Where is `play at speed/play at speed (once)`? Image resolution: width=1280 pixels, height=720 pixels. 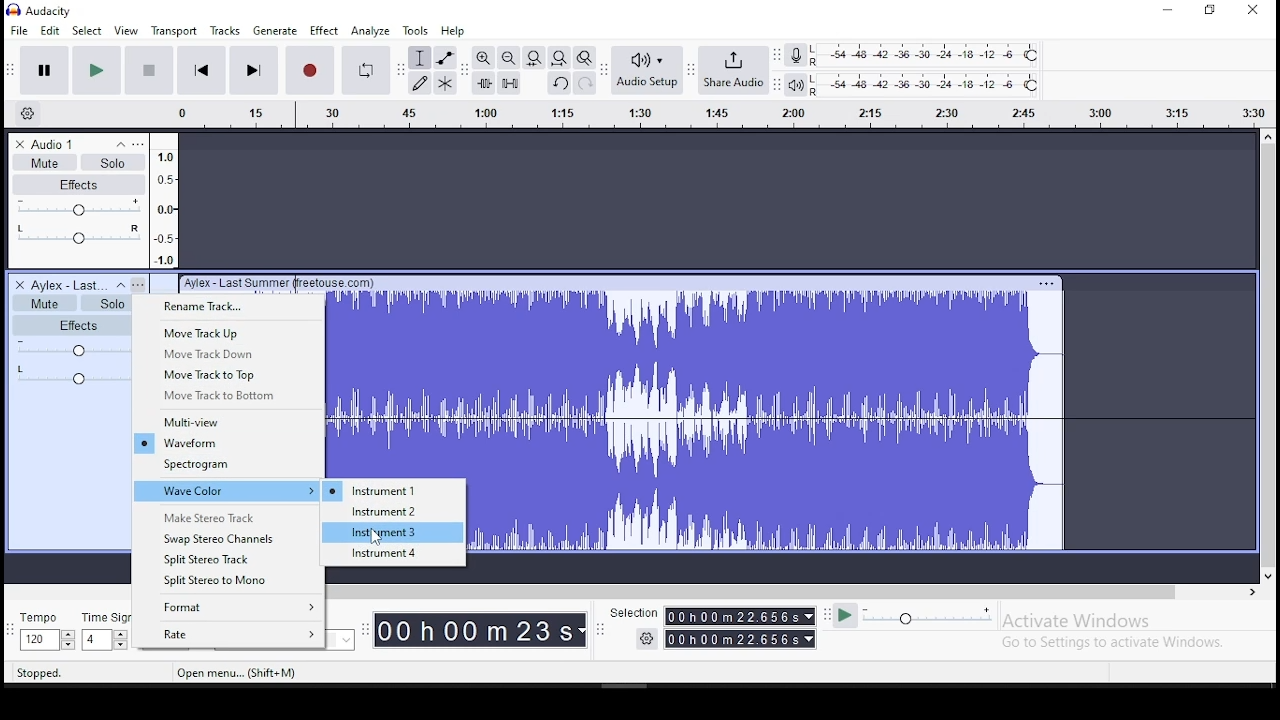 play at speed/play at speed (once) is located at coordinates (914, 619).